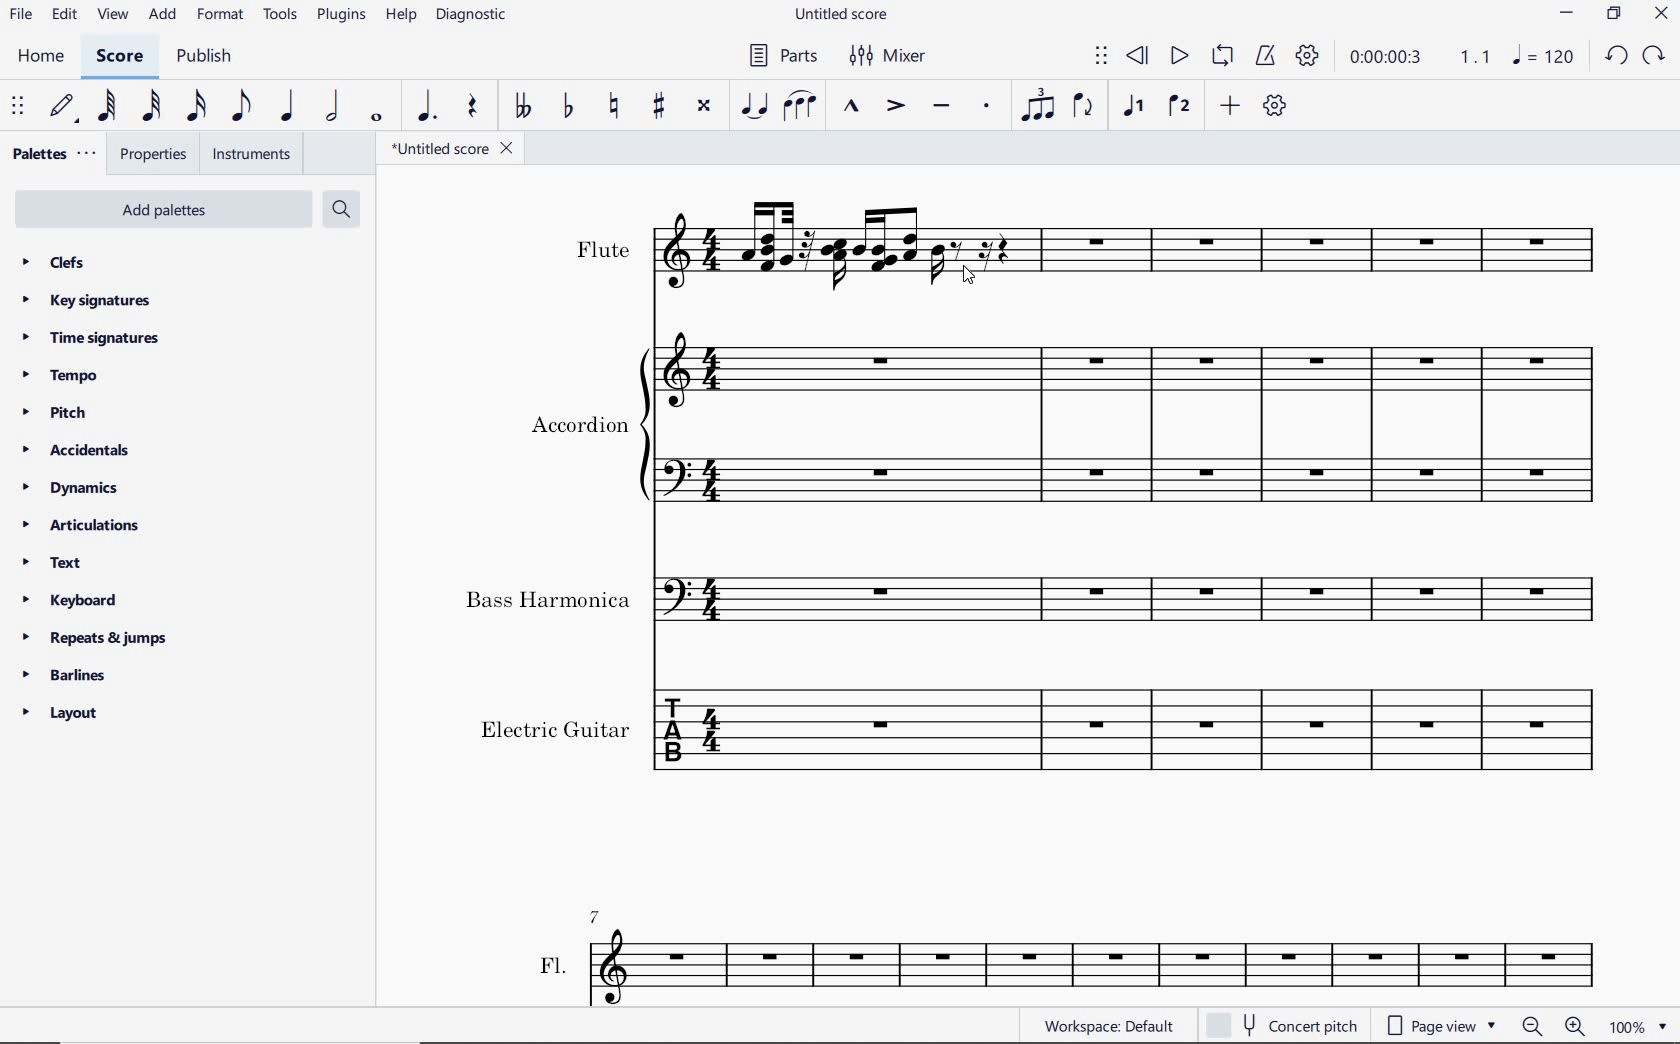 The width and height of the screenshot is (1680, 1044). Describe the element at coordinates (52, 154) in the screenshot. I see `palettes` at that location.